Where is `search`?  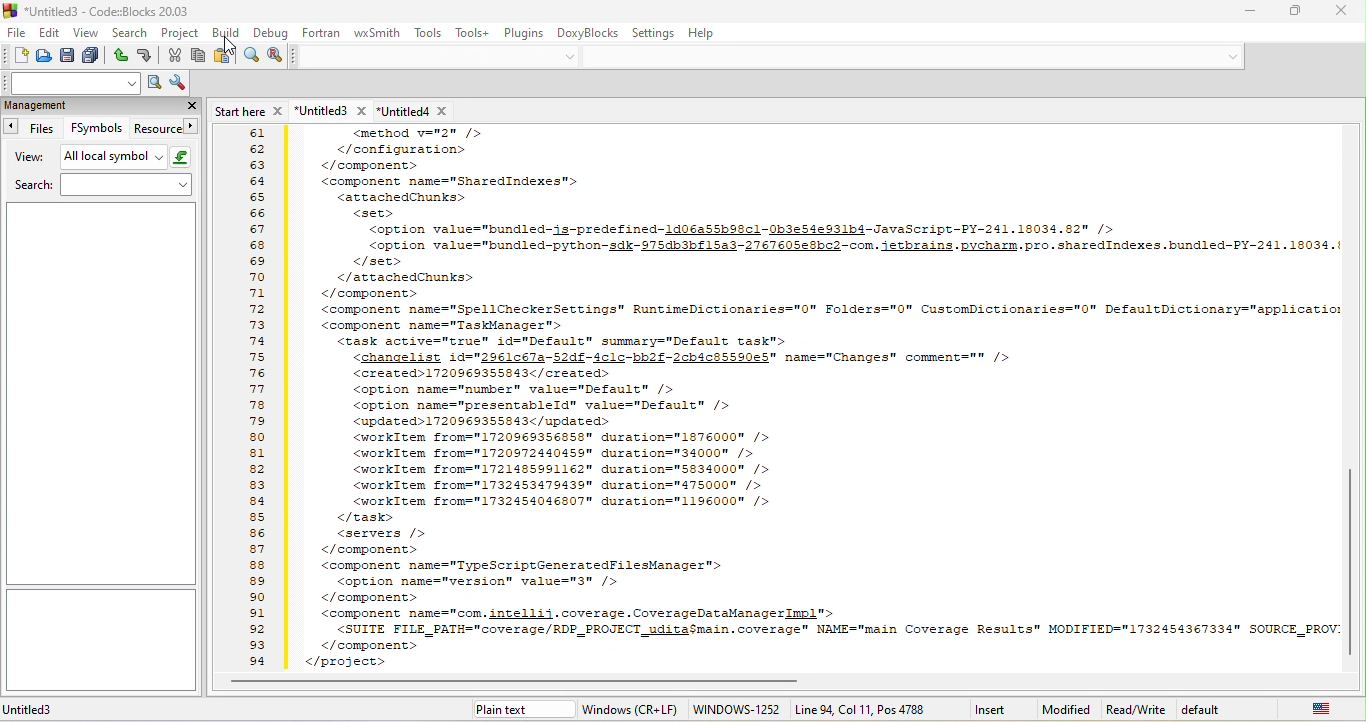 search is located at coordinates (131, 34).